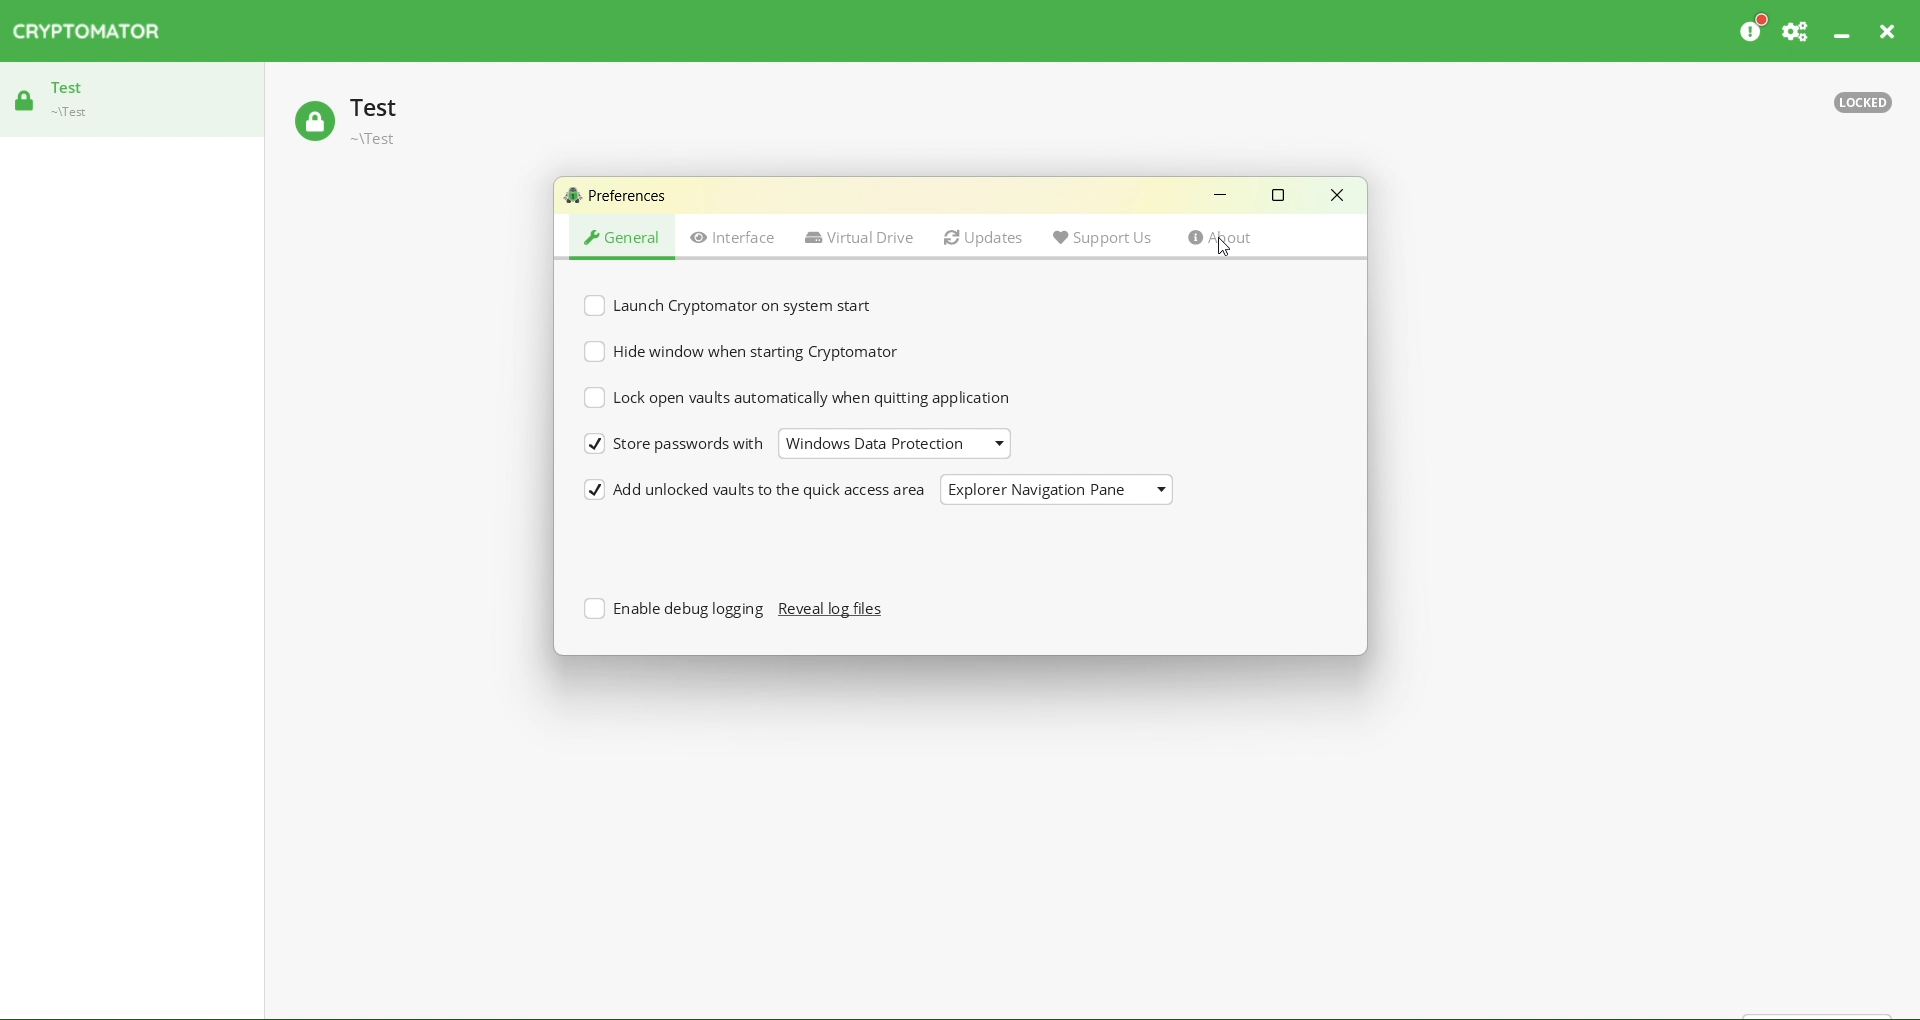 The height and width of the screenshot is (1020, 1920). What do you see at coordinates (859, 241) in the screenshot?
I see `Virtual Drive` at bounding box center [859, 241].